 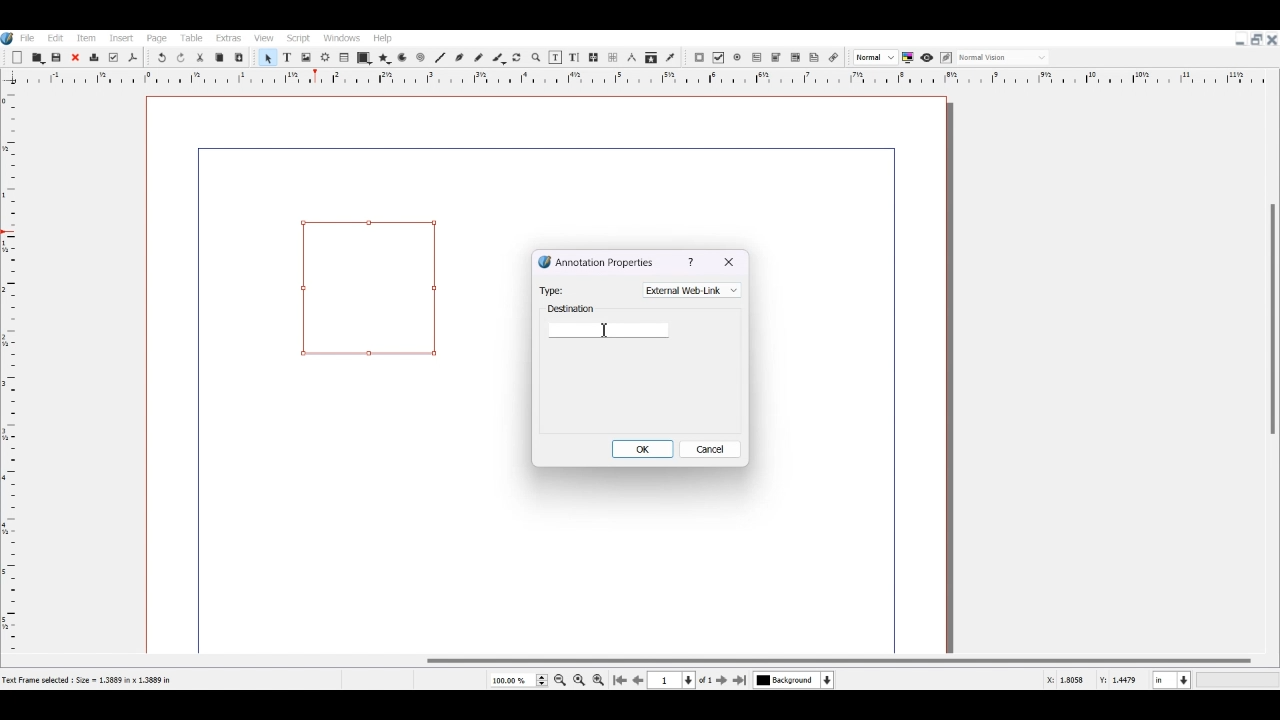 I want to click on Item, so click(x=84, y=38).